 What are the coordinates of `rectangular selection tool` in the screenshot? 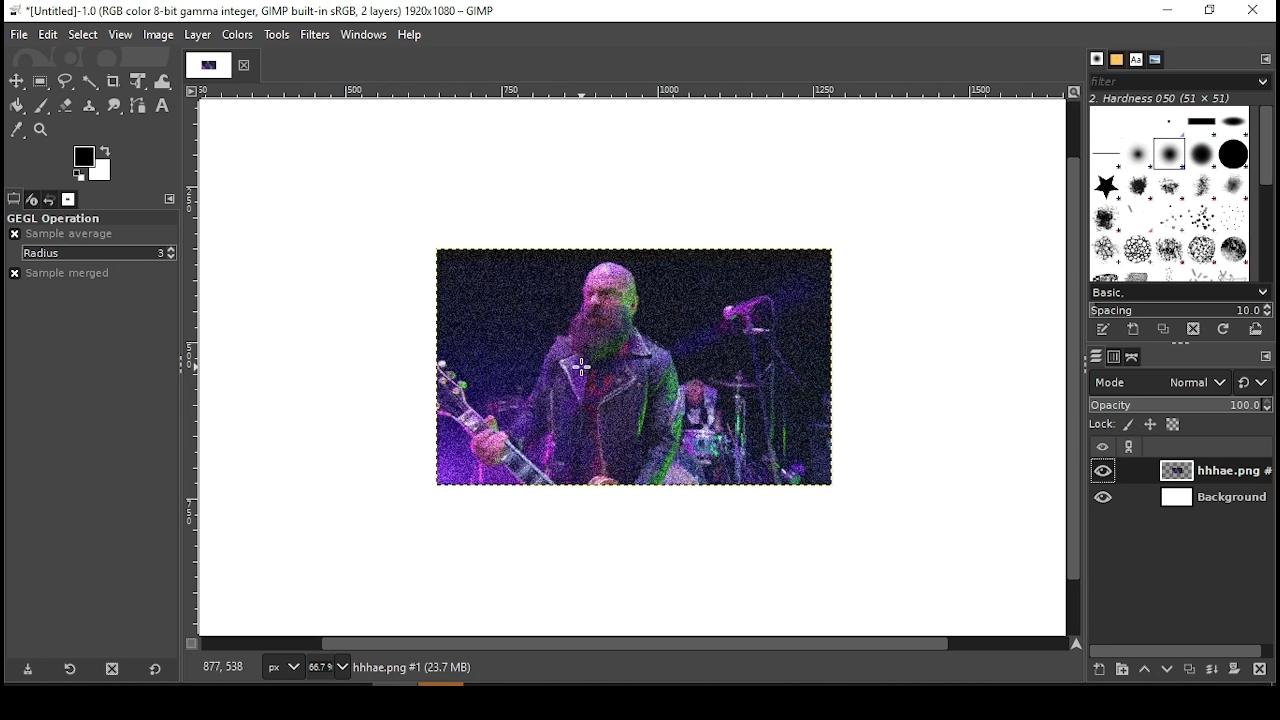 It's located at (40, 81).